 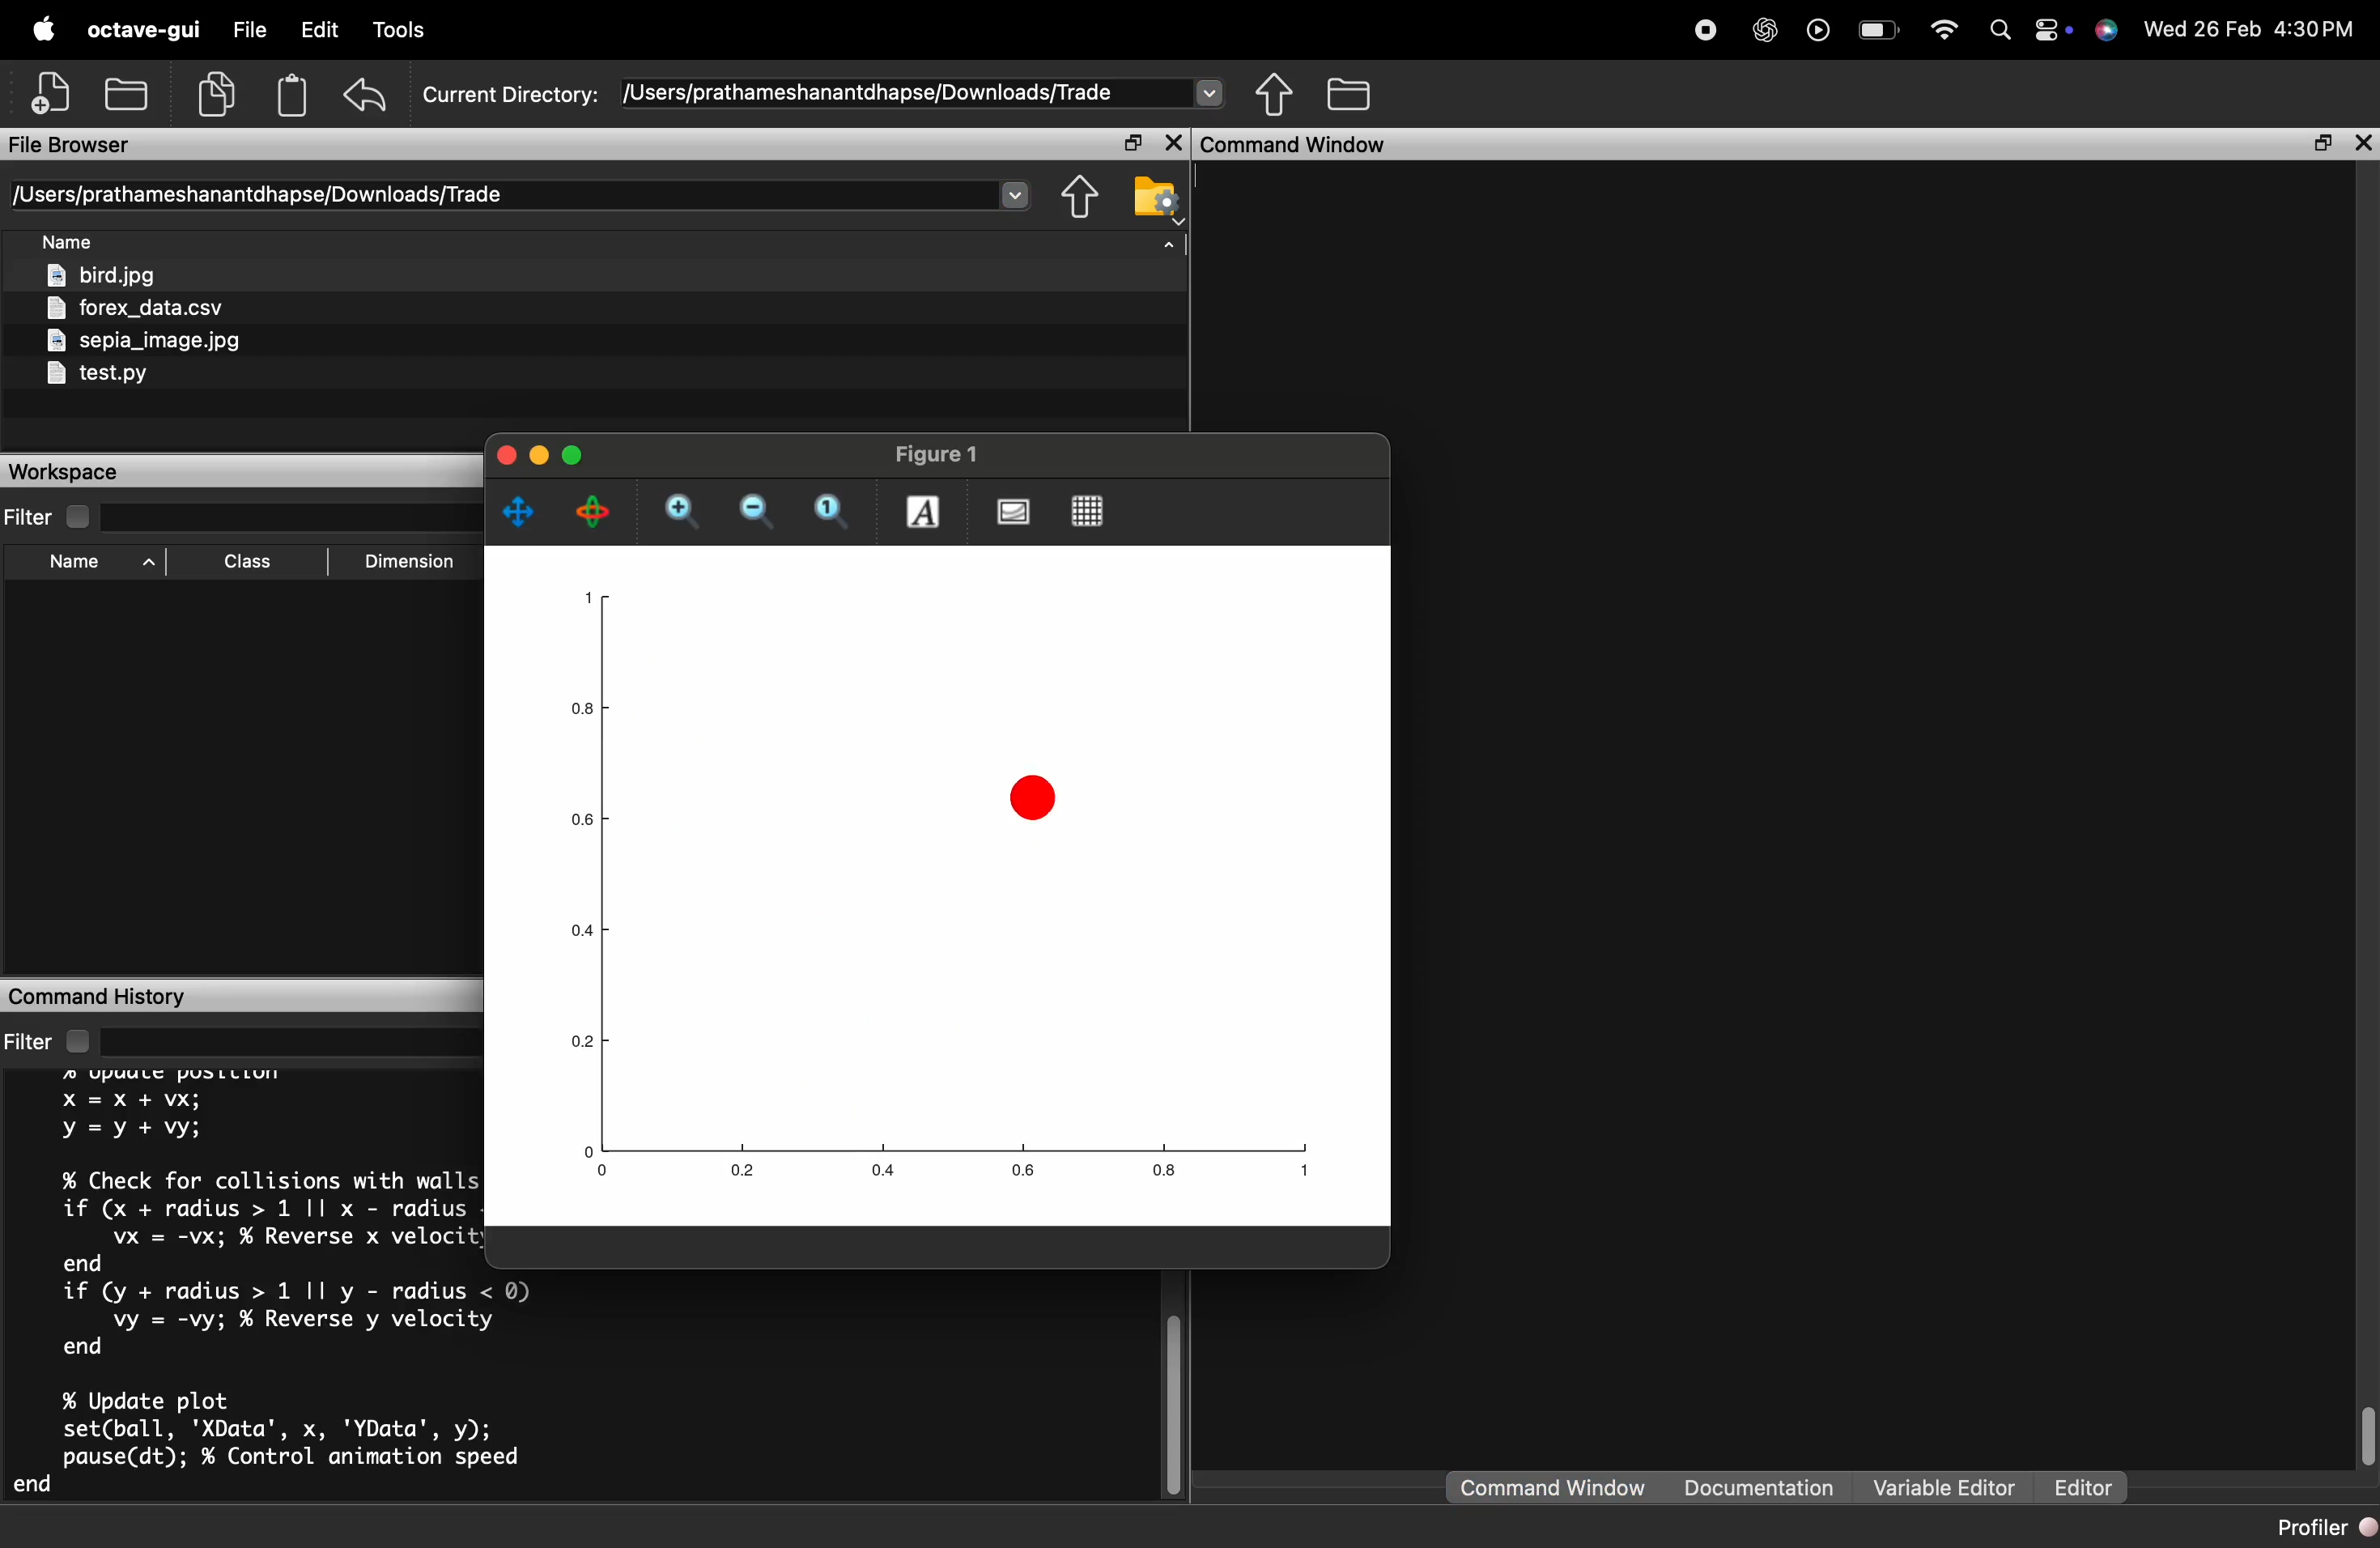 What do you see at coordinates (1553, 1488) in the screenshot?
I see `Command Window` at bounding box center [1553, 1488].